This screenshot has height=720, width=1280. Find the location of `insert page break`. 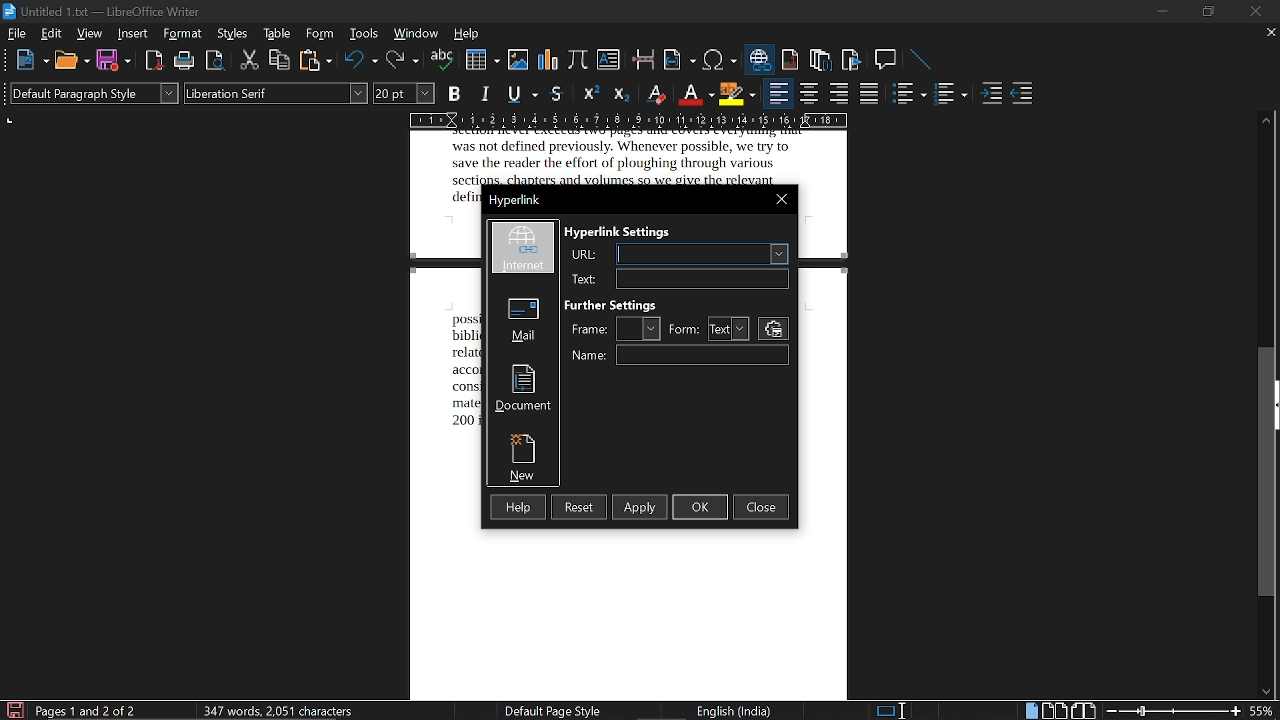

insert page break is located at coordinates (643, 61).